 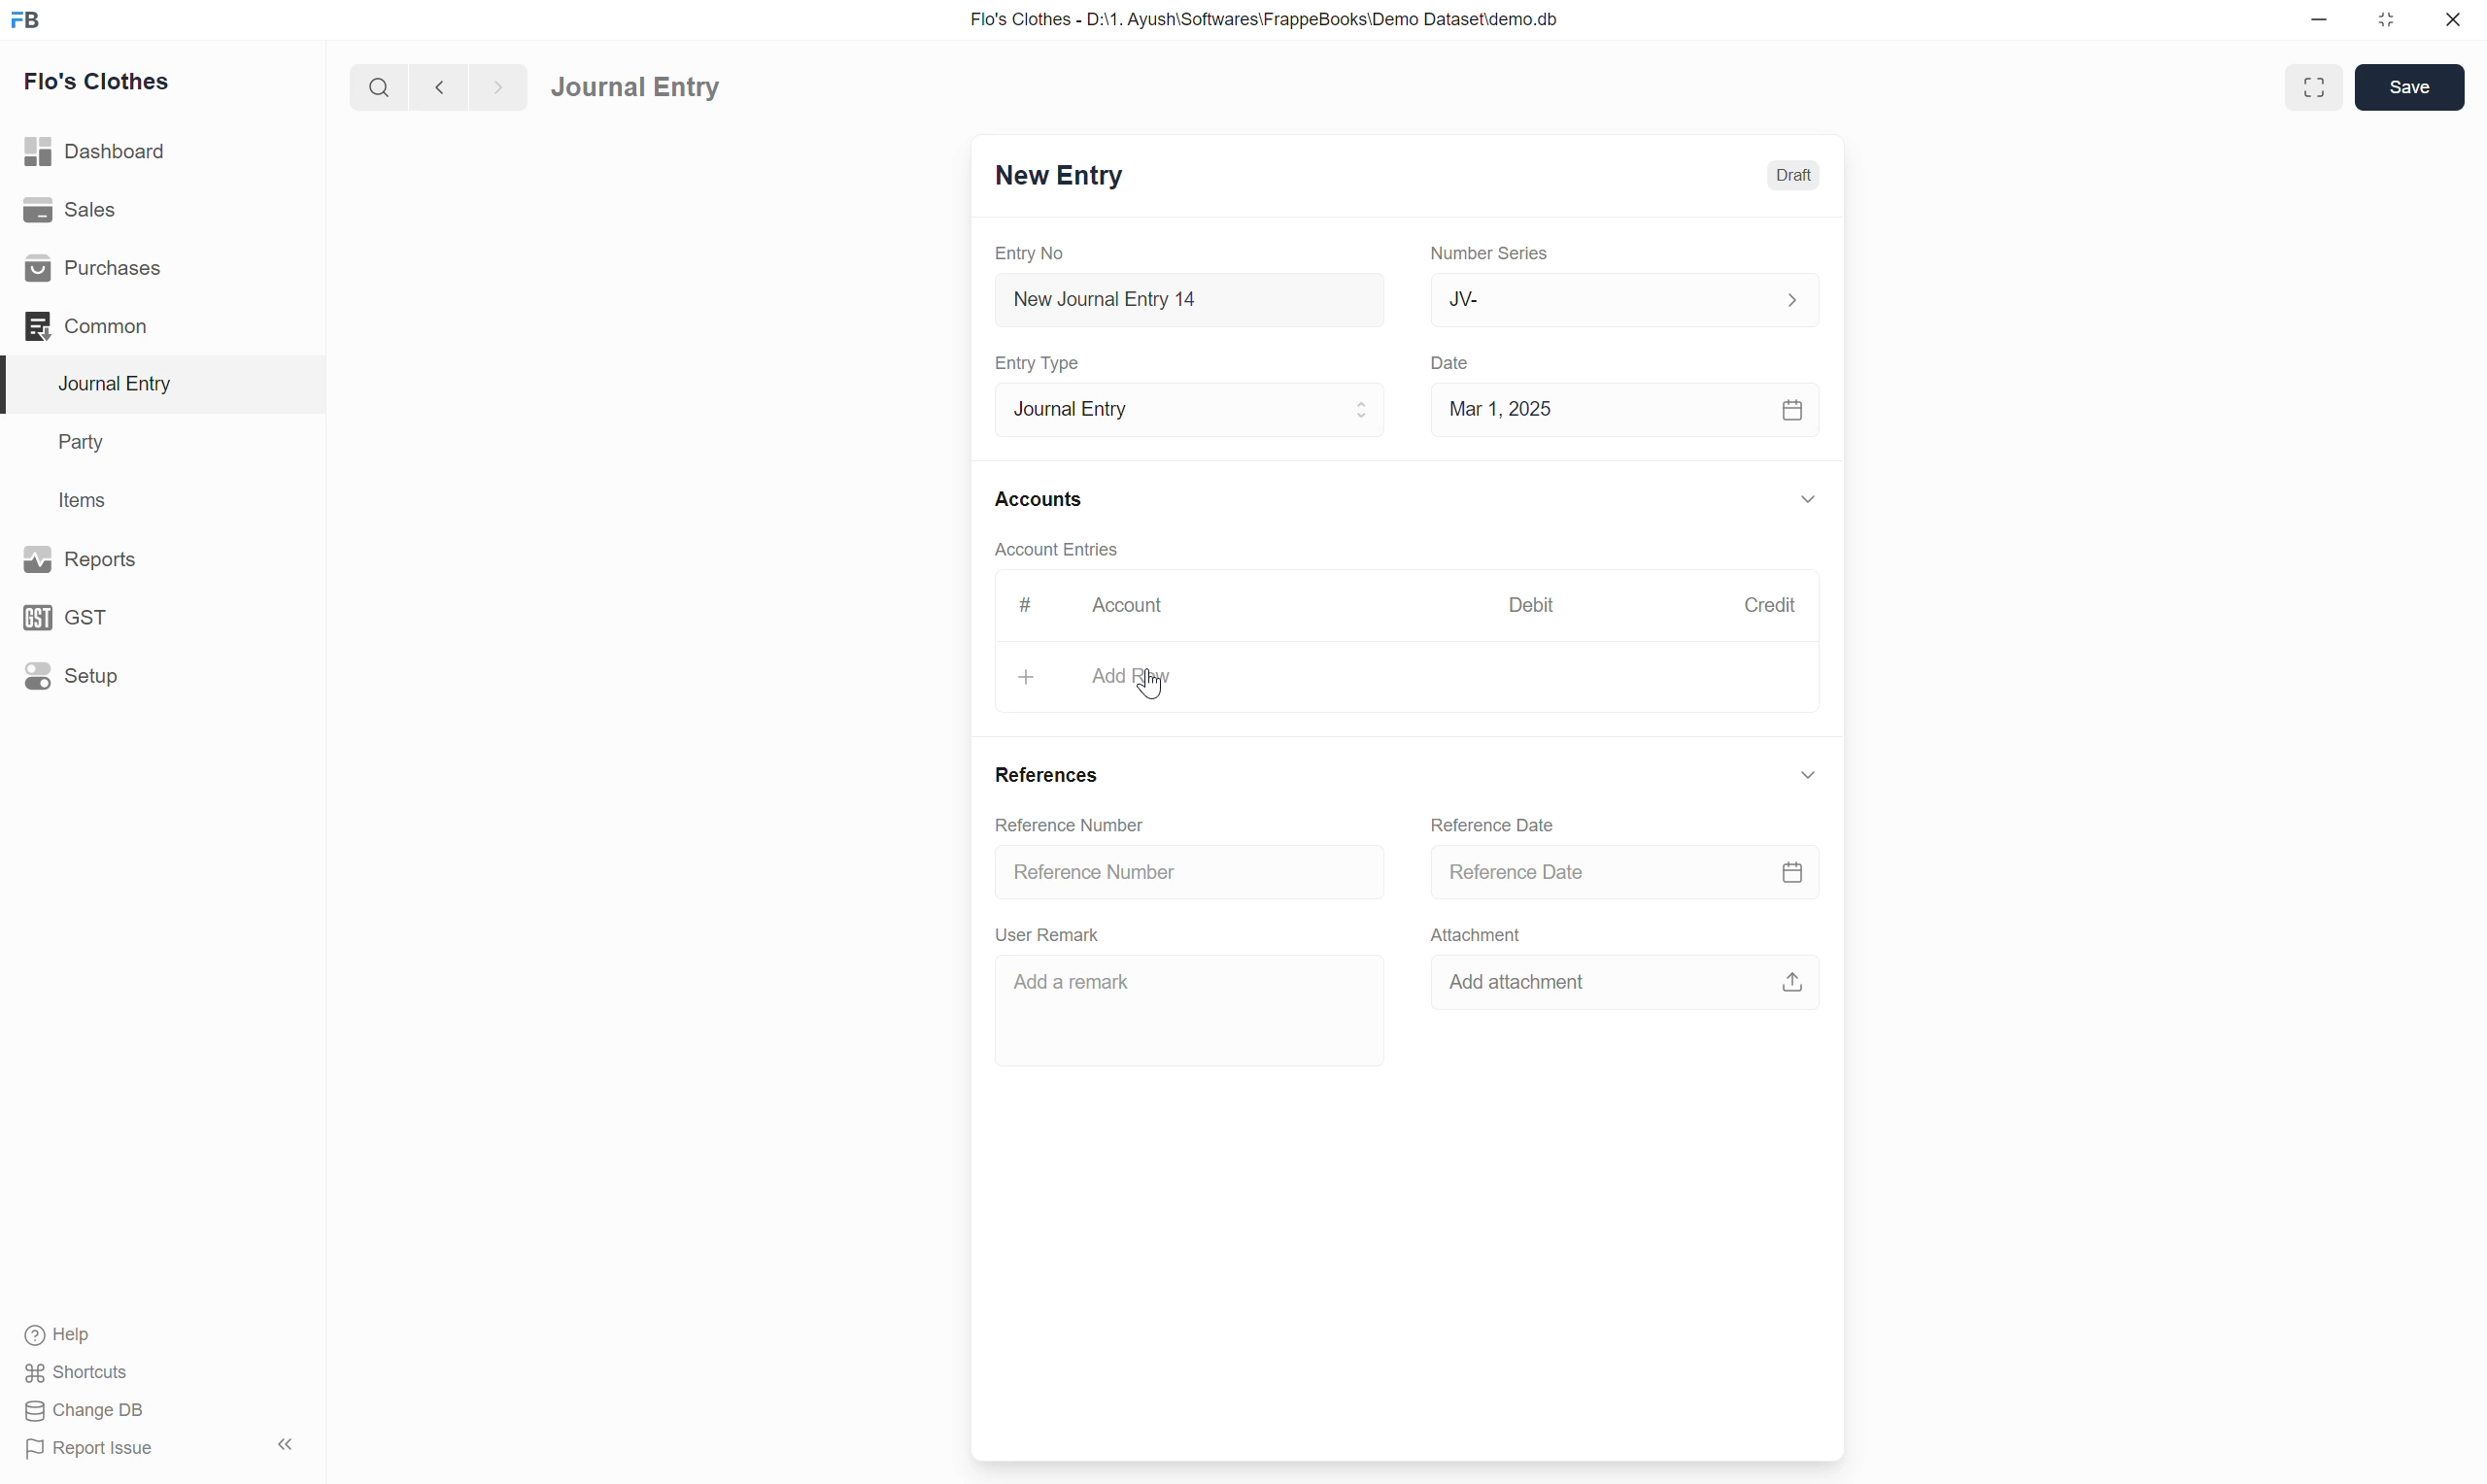 I want to click on Add a remark, so click(x=1182, y=1006).